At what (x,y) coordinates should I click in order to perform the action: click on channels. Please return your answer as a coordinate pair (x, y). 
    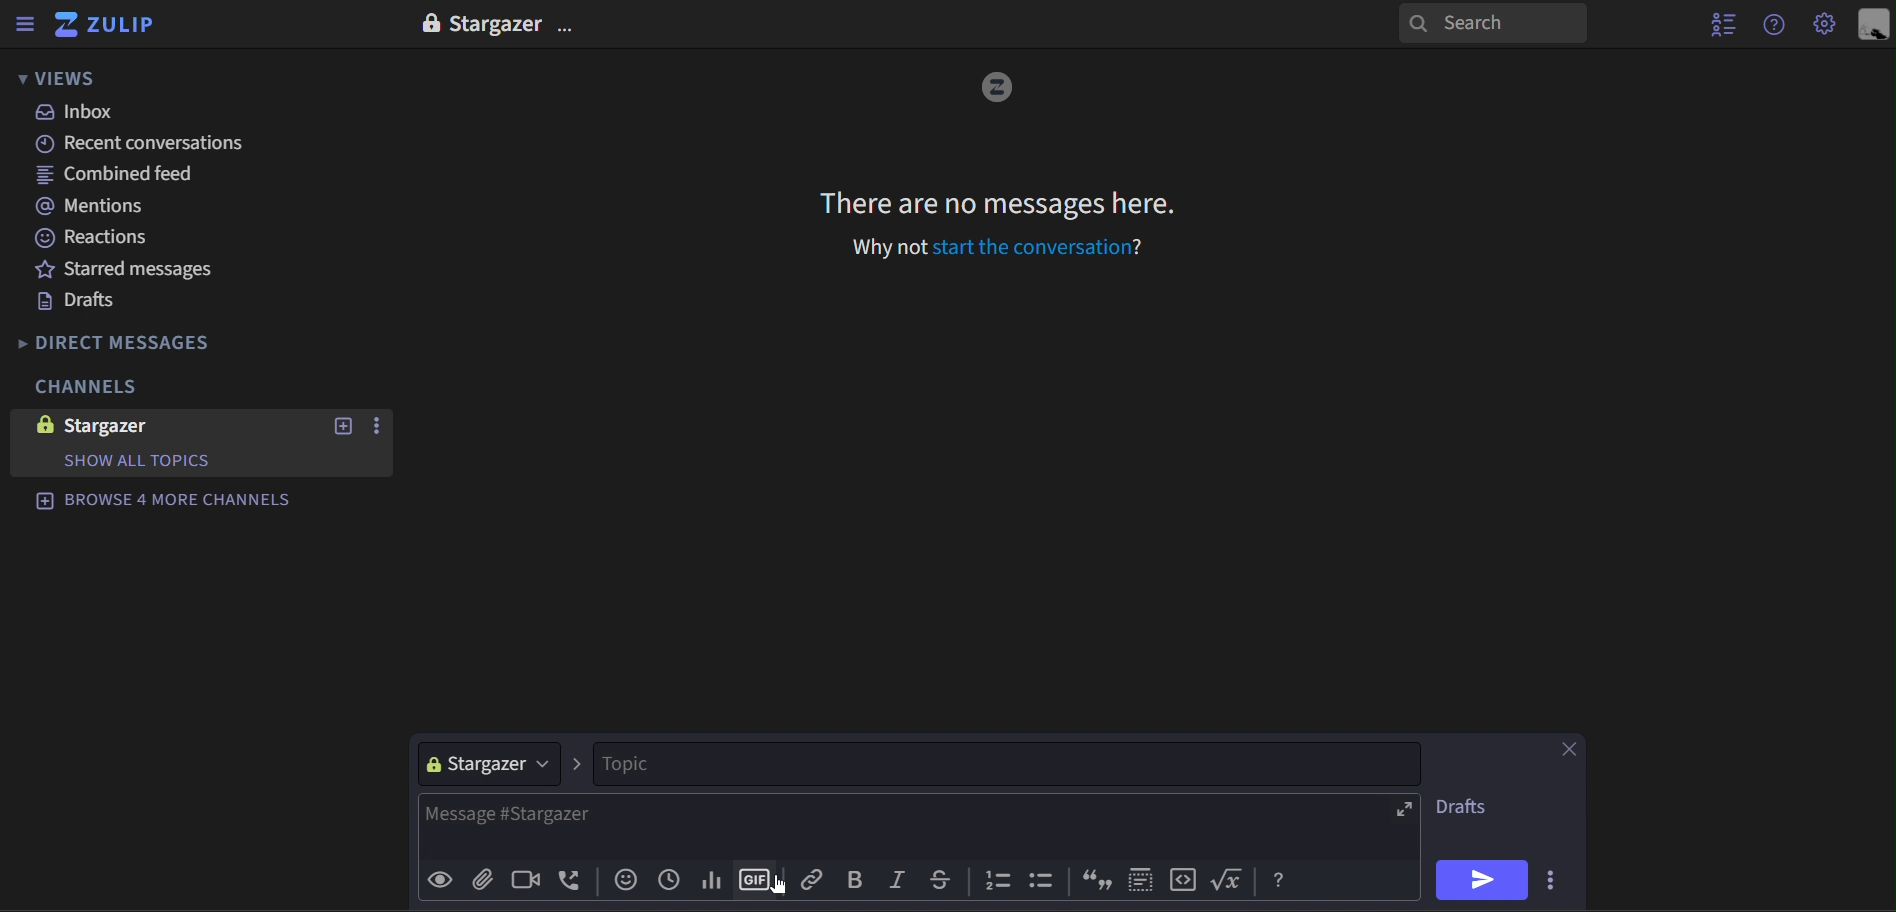
    Looking at the image, I should click on (92, 388).